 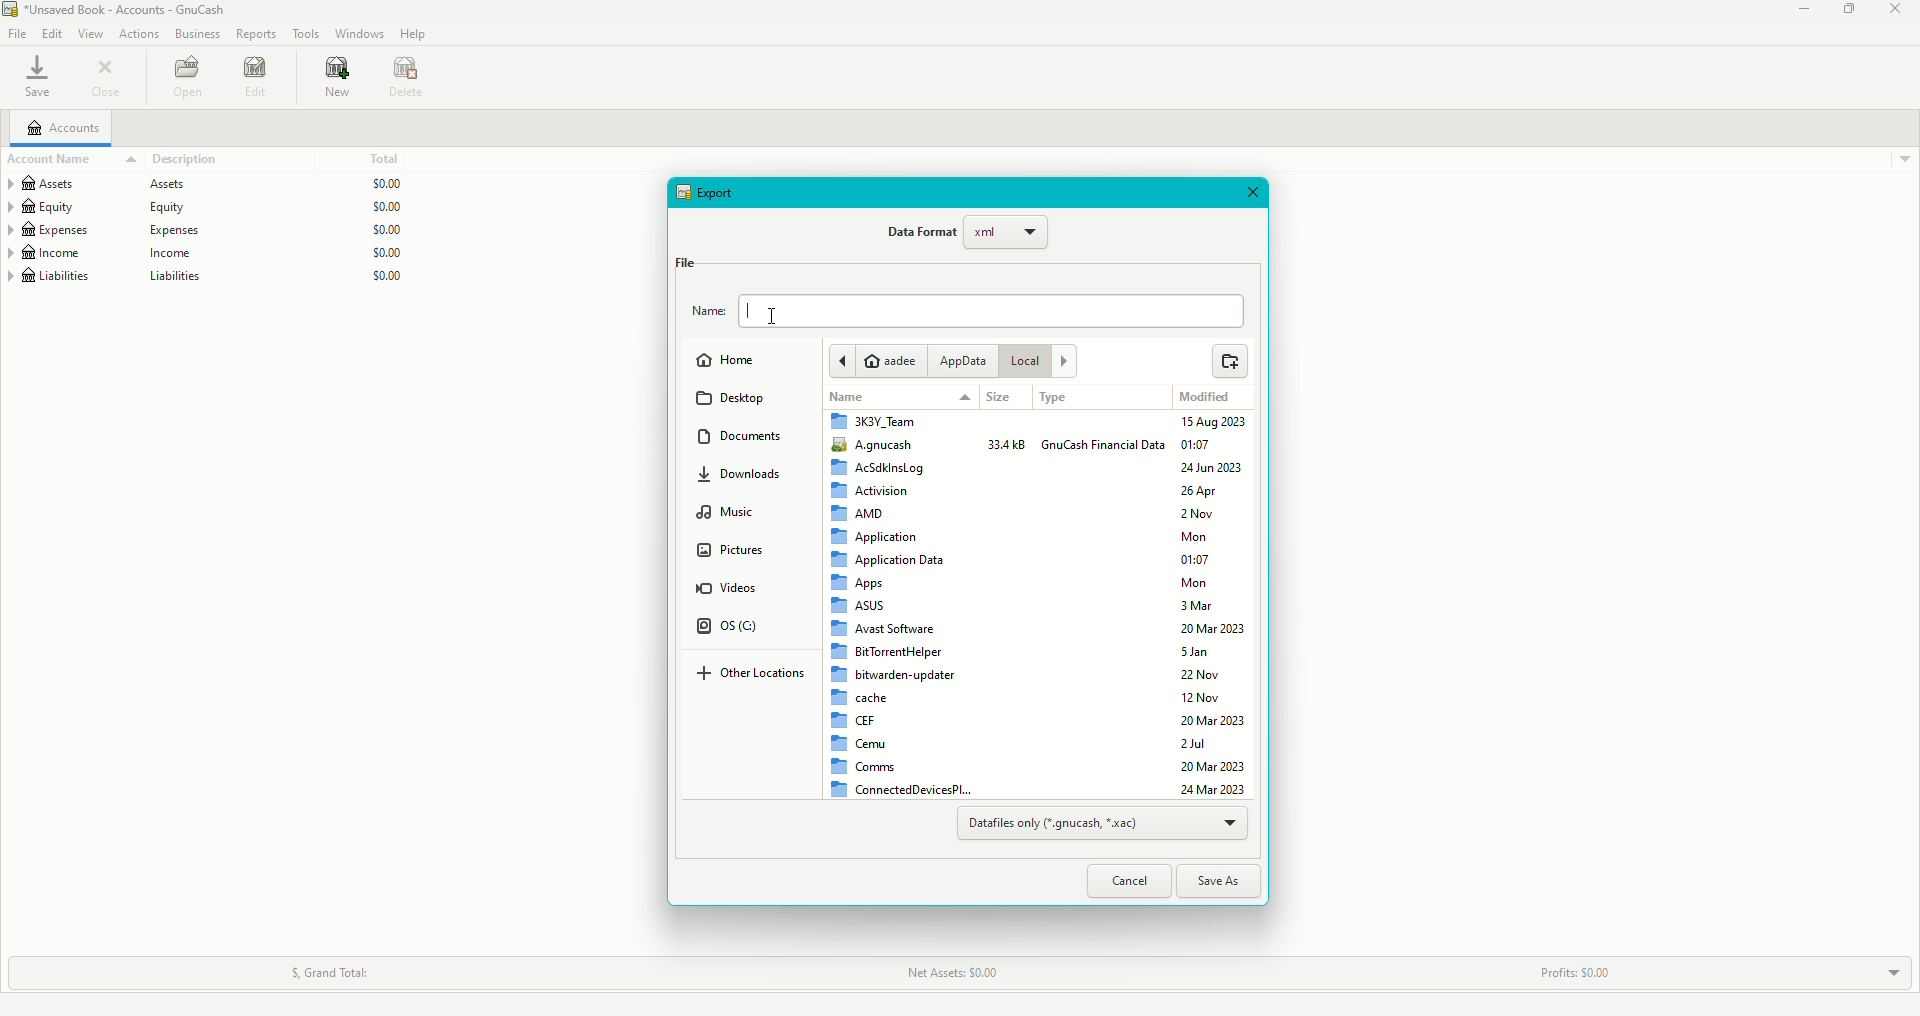 I want to click on Open, so click(x=186, y=78).